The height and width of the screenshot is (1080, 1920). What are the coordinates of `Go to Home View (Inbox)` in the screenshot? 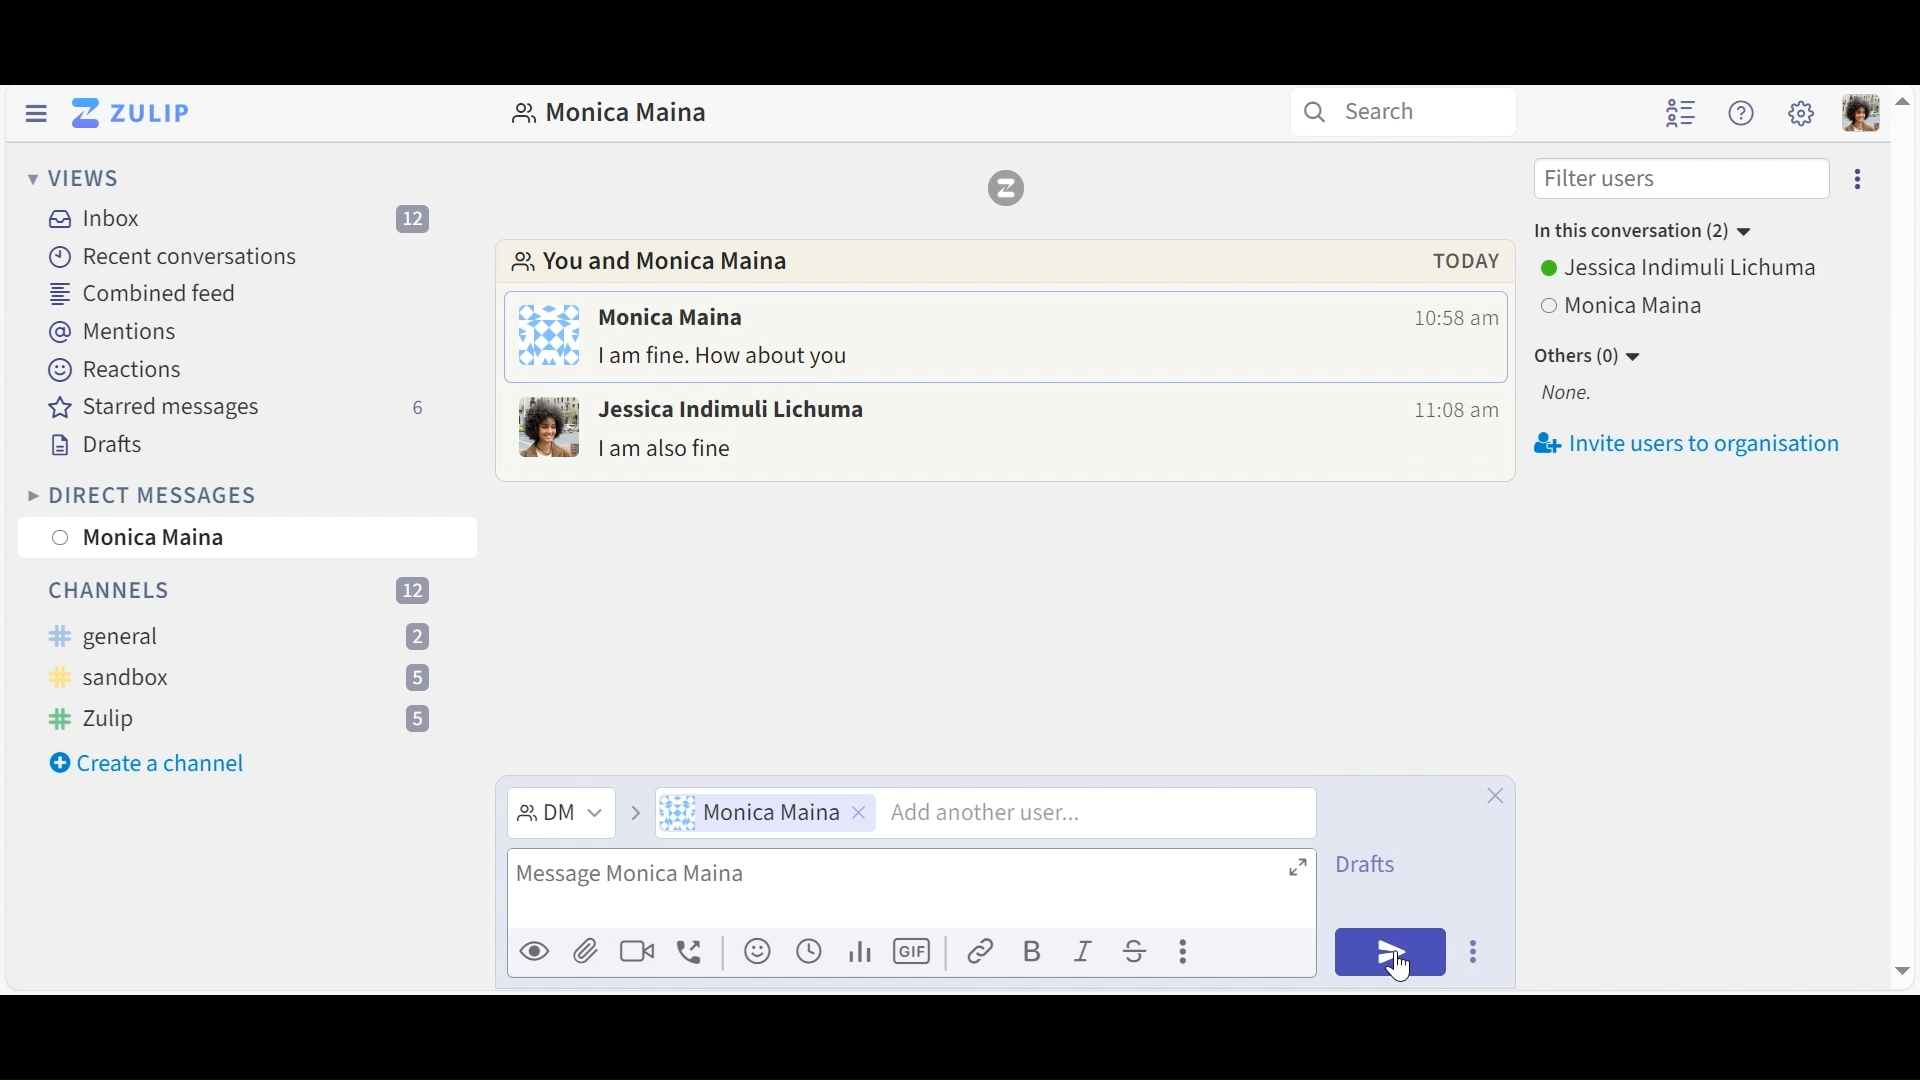 It's located at (131, 113).